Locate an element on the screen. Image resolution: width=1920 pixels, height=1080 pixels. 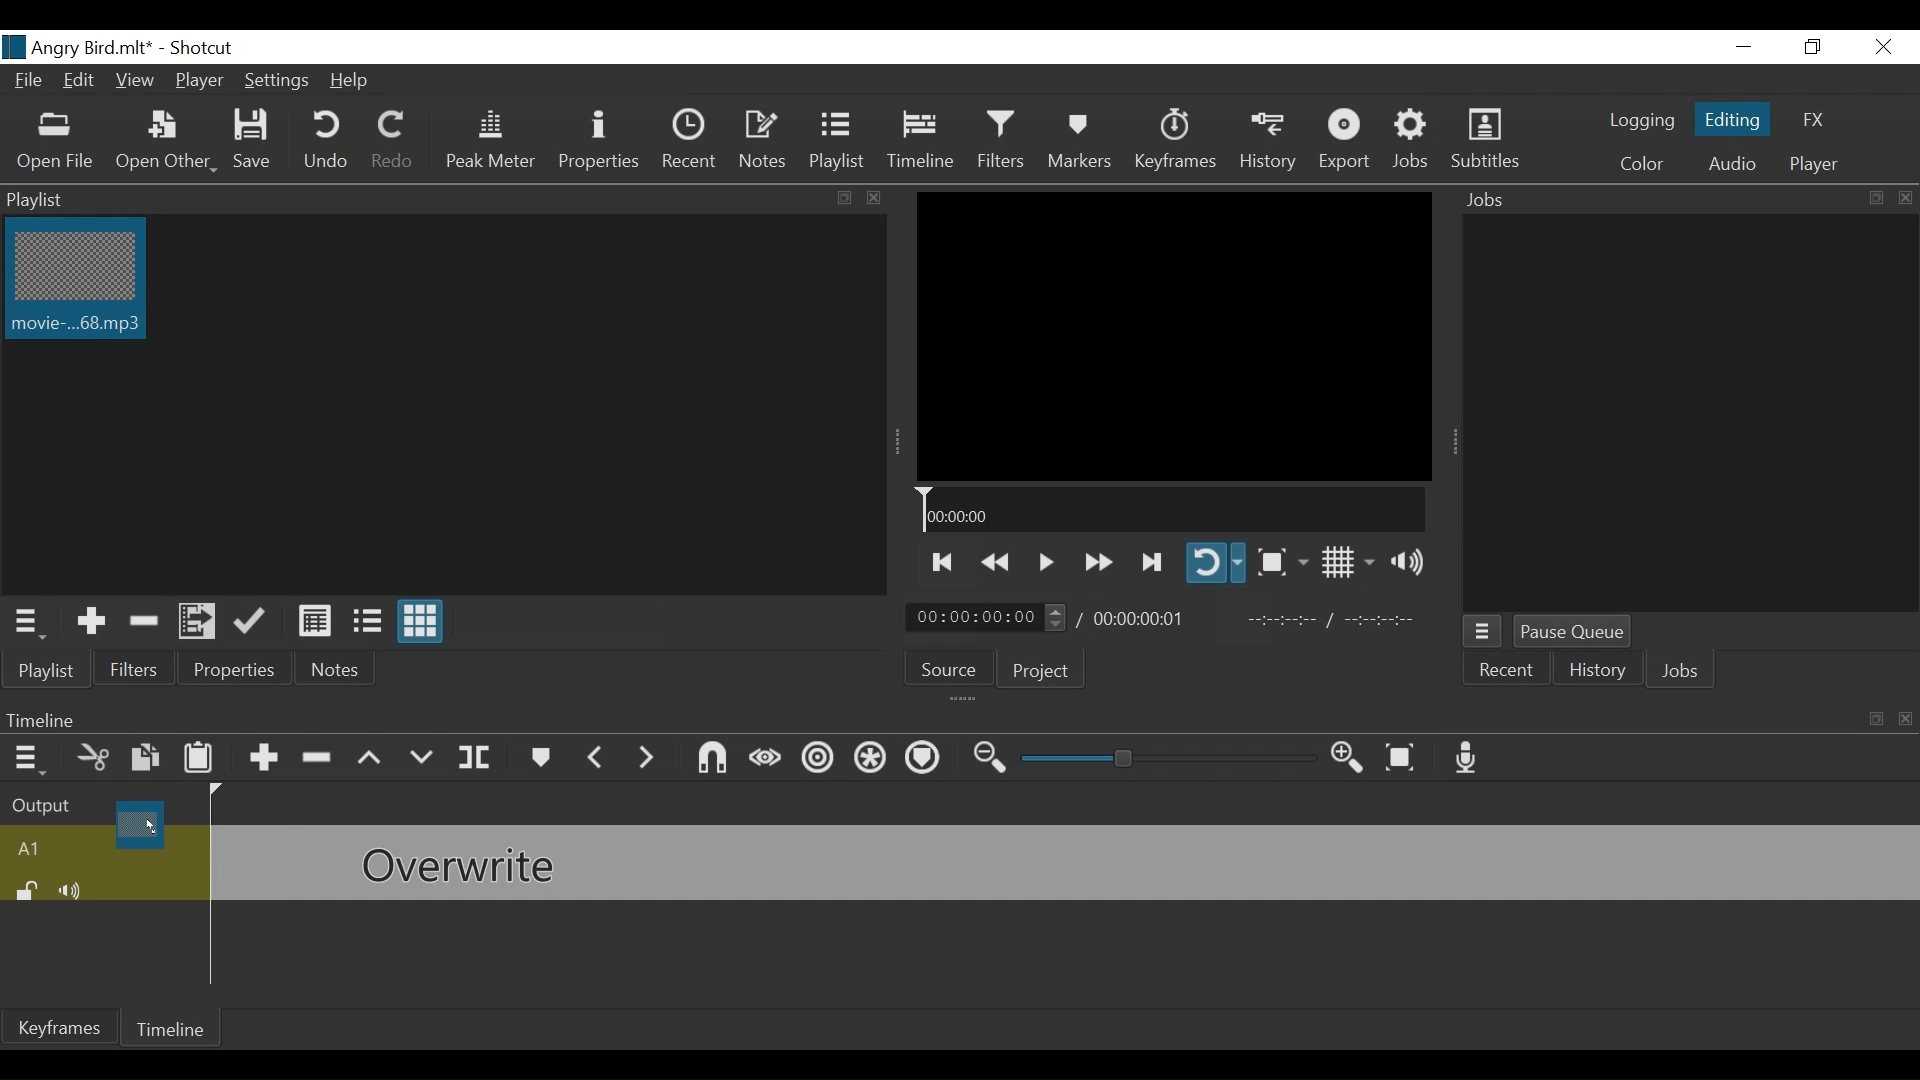
View as icons is located at coordinates (419, 621).